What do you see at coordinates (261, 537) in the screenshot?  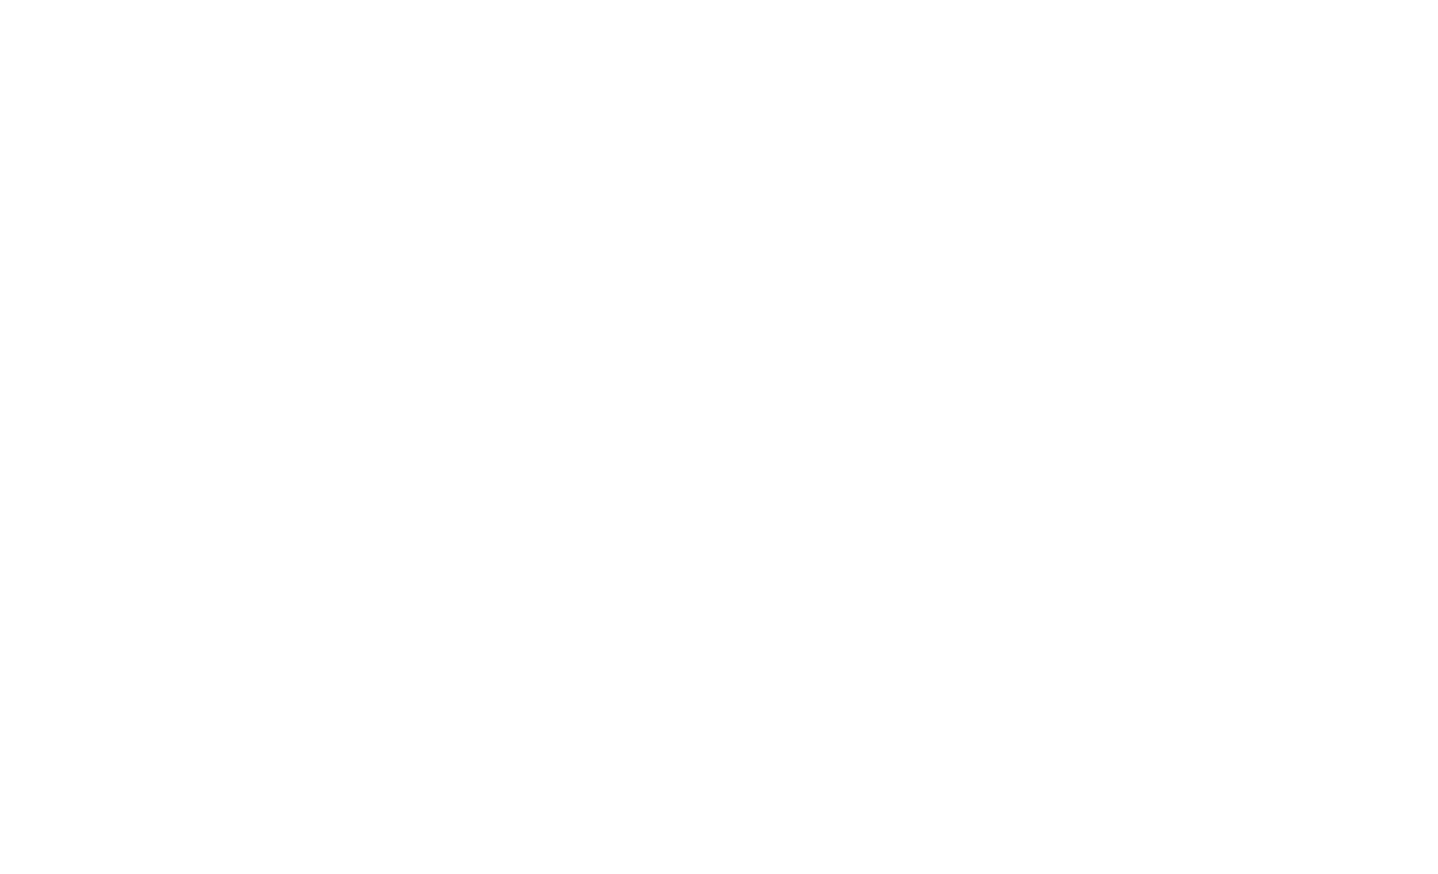 I see `Properties` at bounding box center [261, 537].